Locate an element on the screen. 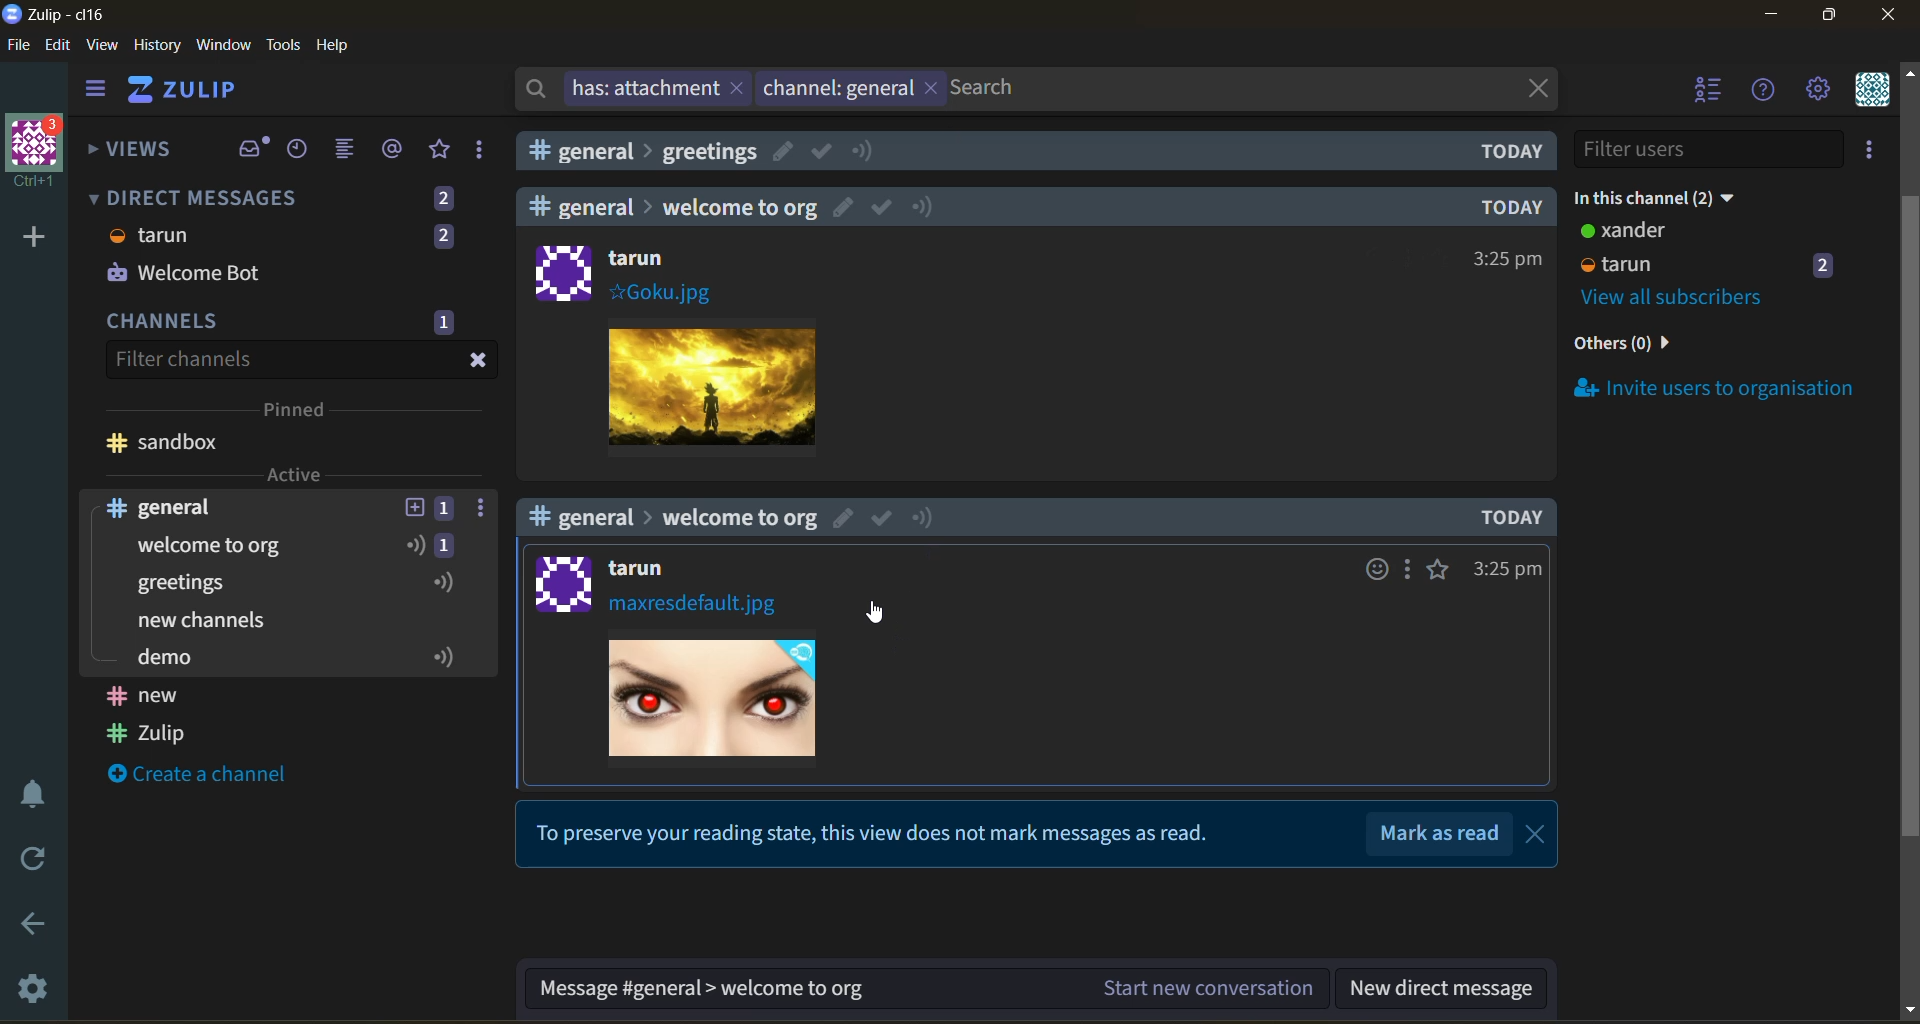  1 is located at coordinates (443, 322).